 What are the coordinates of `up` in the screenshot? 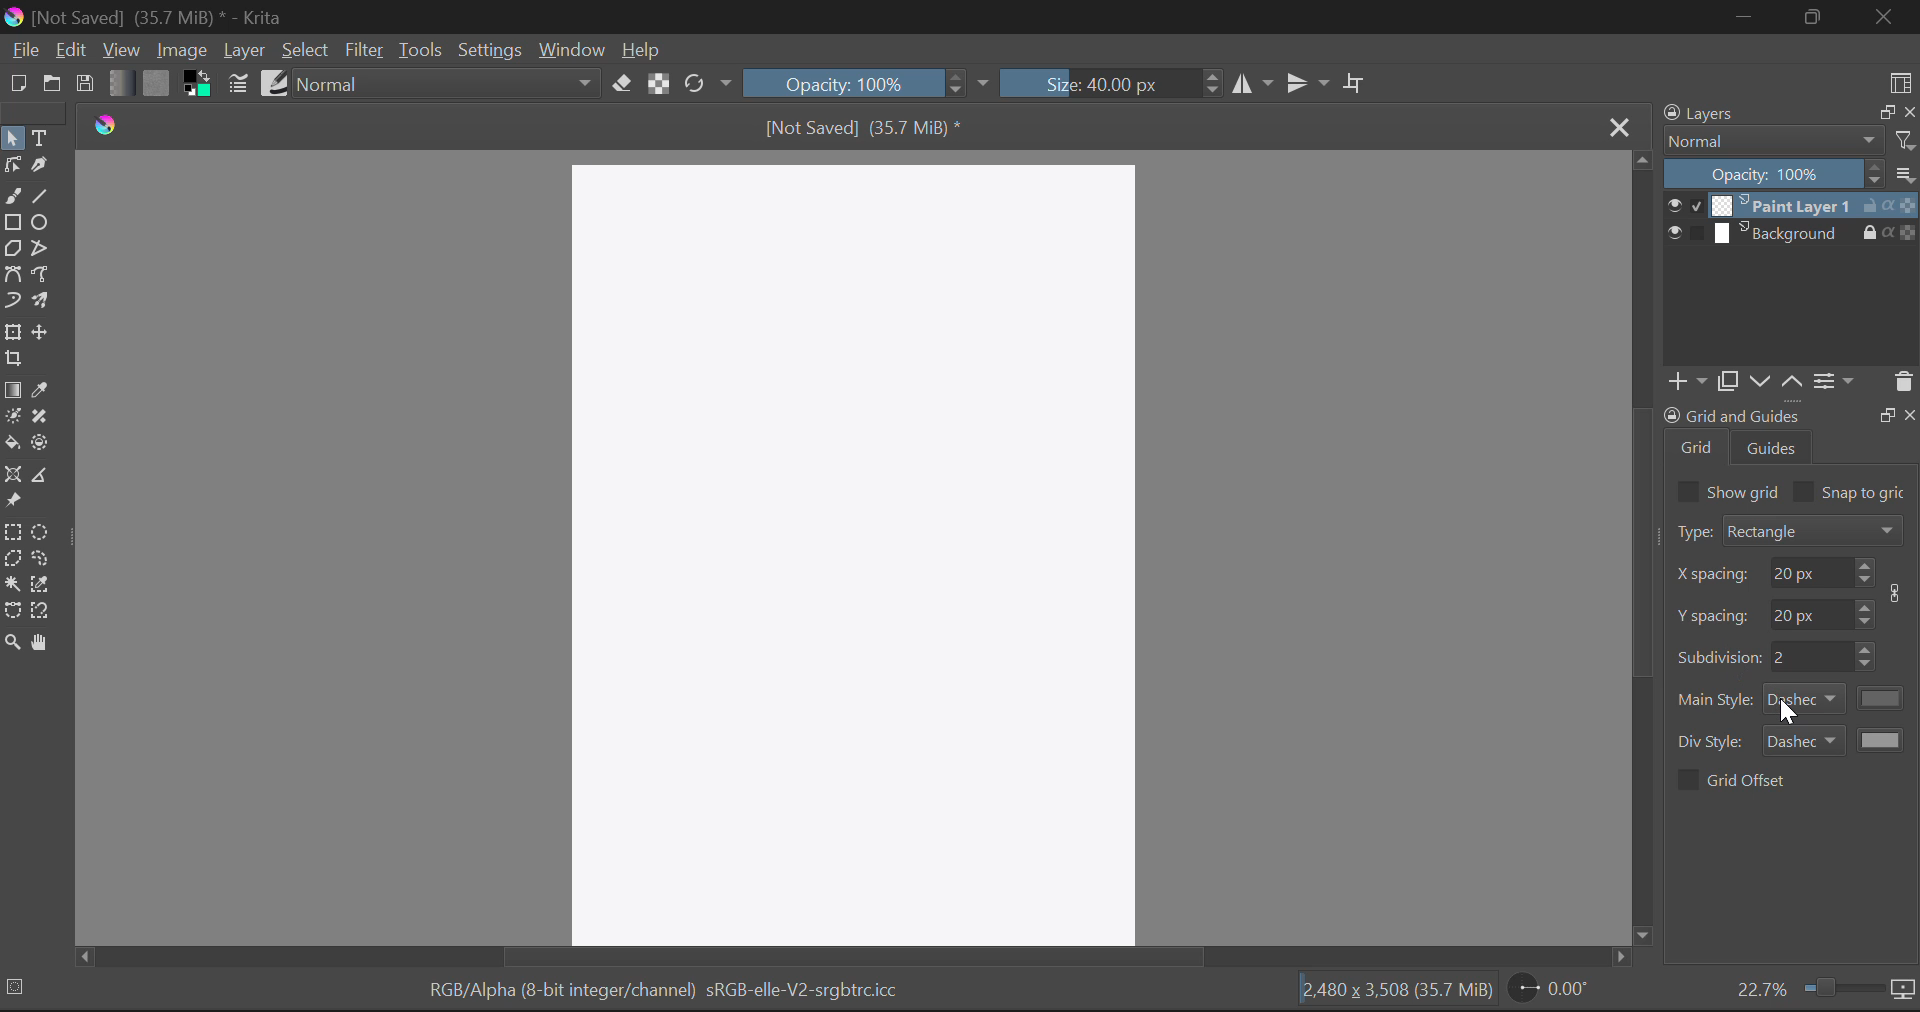 It's located at (1791, 382).